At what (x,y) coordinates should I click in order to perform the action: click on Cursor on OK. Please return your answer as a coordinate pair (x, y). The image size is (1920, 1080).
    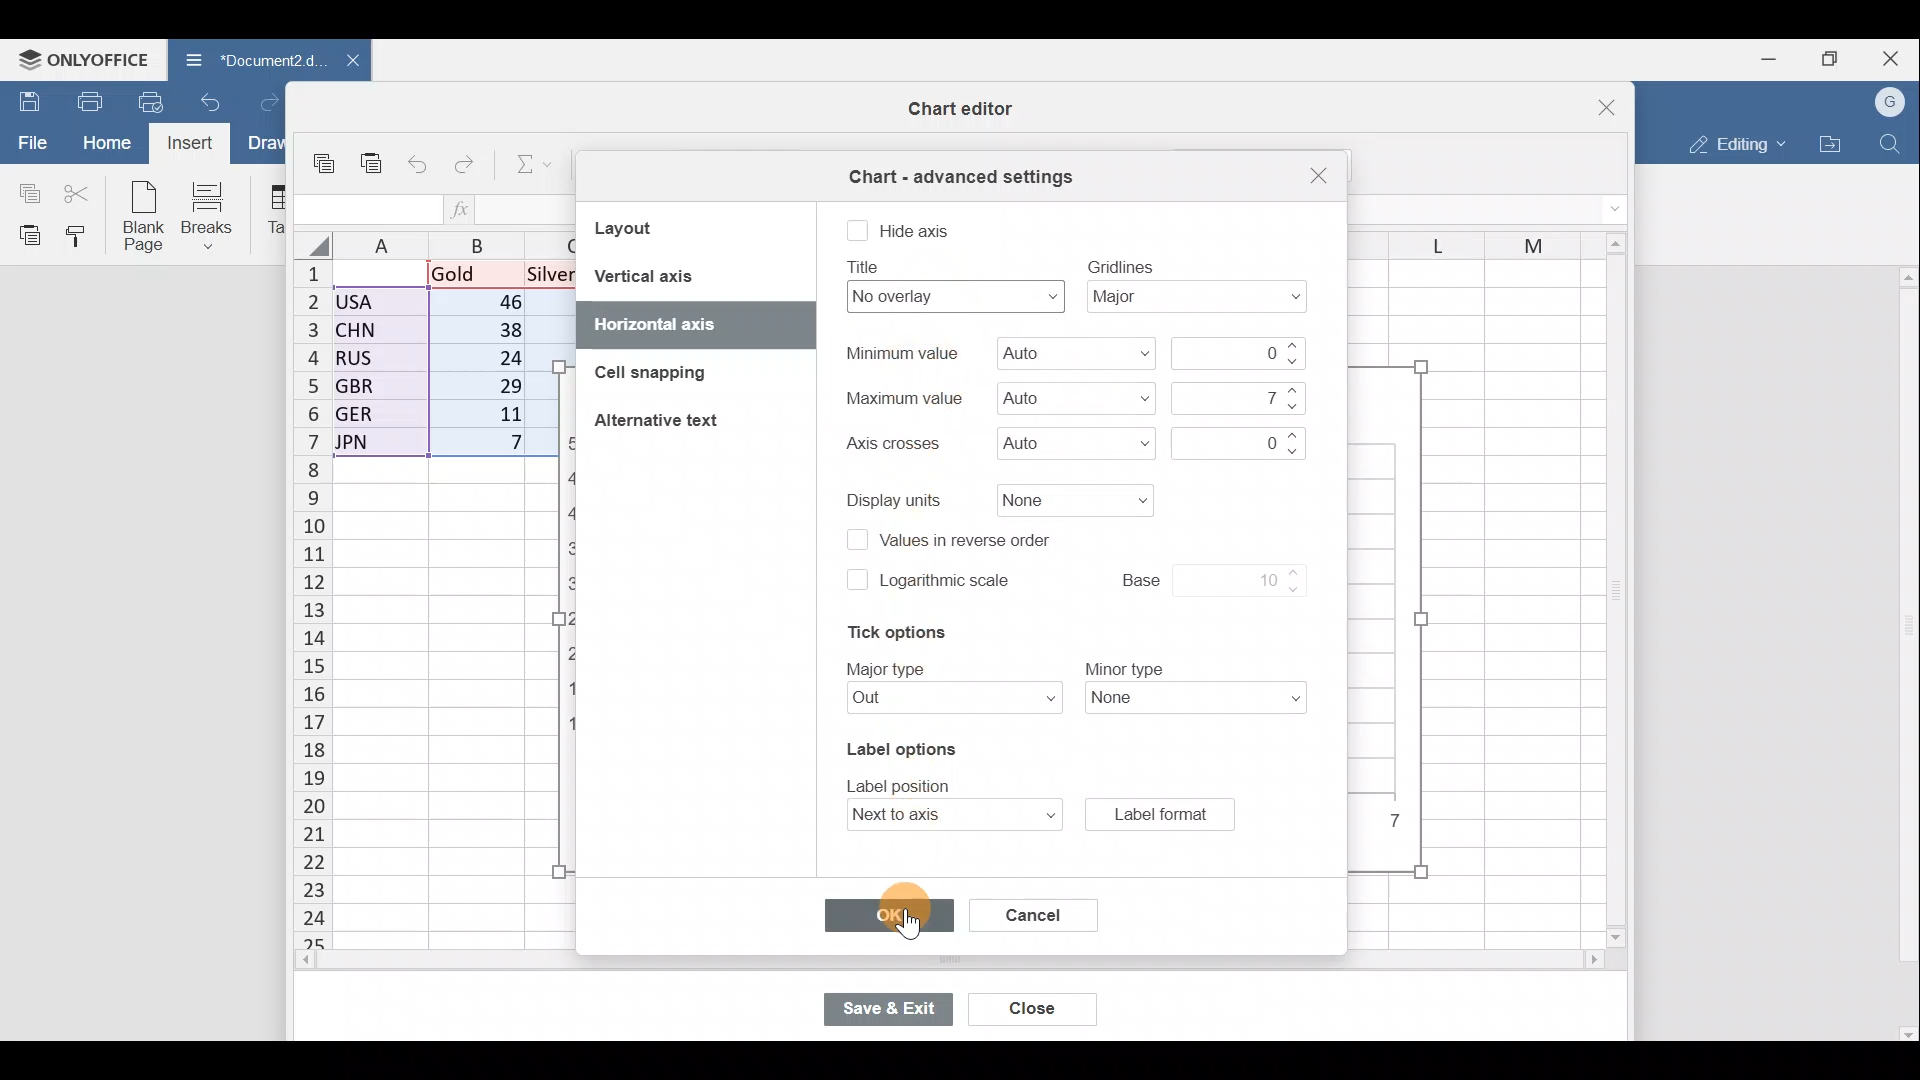
    Looking at the image, I should click on (914, 913).